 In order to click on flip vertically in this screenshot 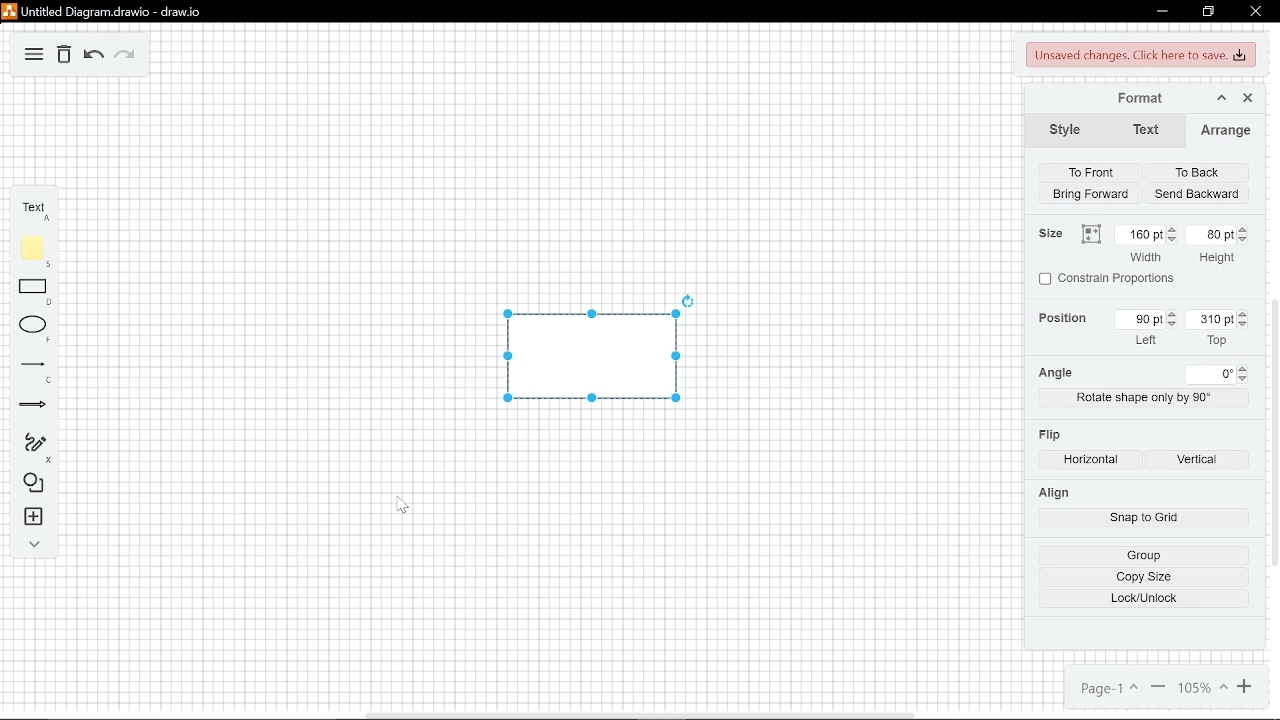, I will do `click(1198, 461)`.